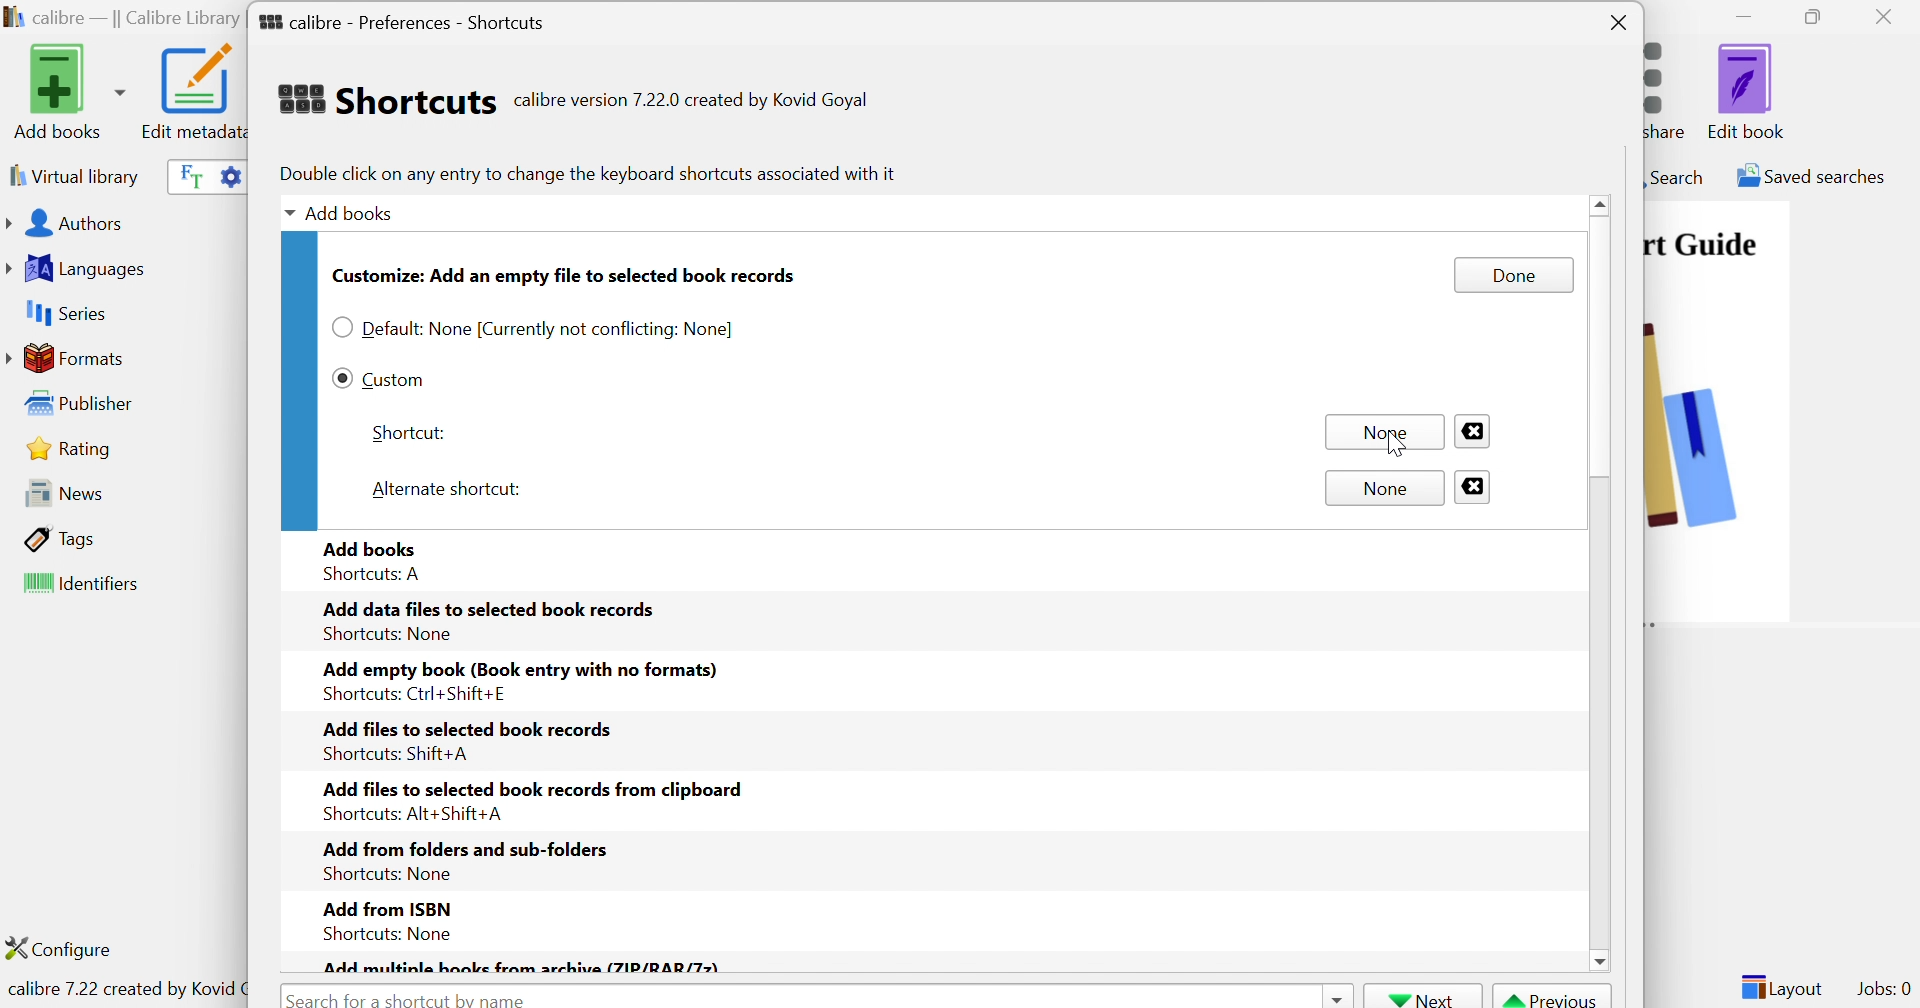 The height and width of the screenshot is (1008, 1920). I want to click on Add books, so click(354, 211).